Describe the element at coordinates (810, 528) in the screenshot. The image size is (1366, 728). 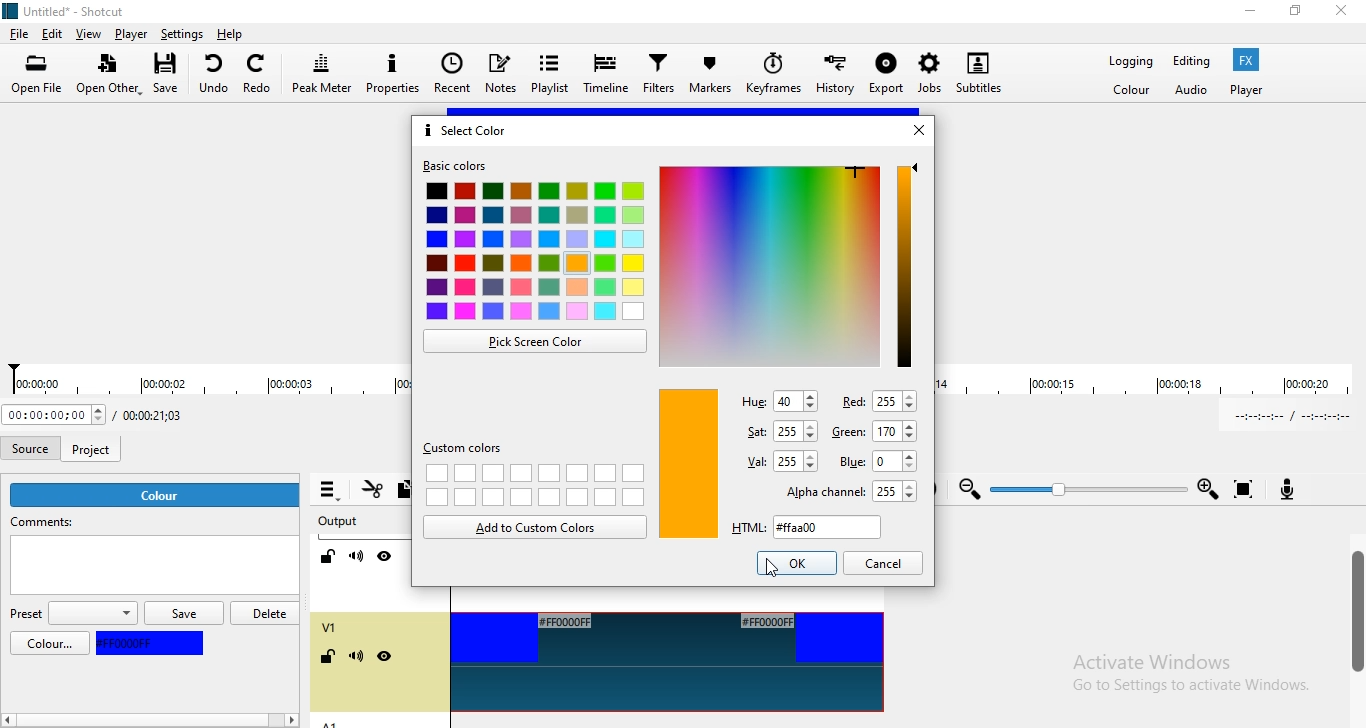
I see `new color code` at that location.